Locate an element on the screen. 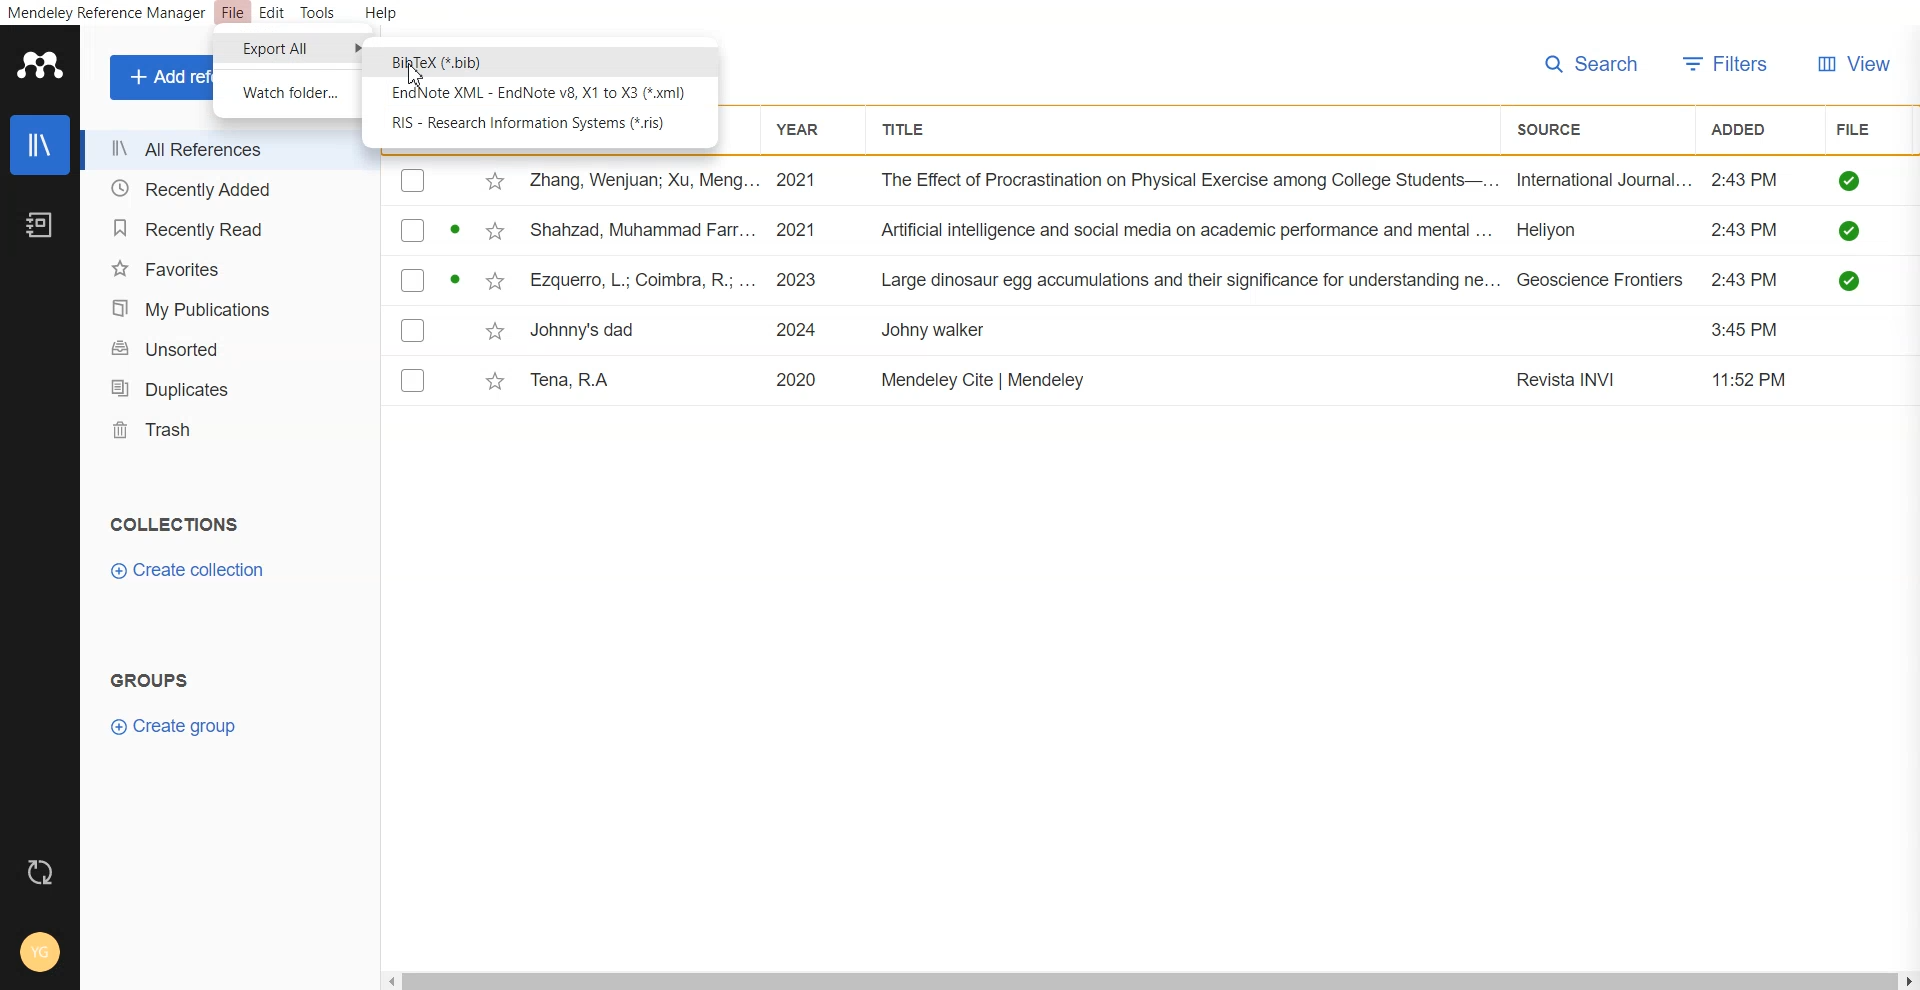 This screenshot has width=1920, height=990. Tools is located at coordinates (316, 13).